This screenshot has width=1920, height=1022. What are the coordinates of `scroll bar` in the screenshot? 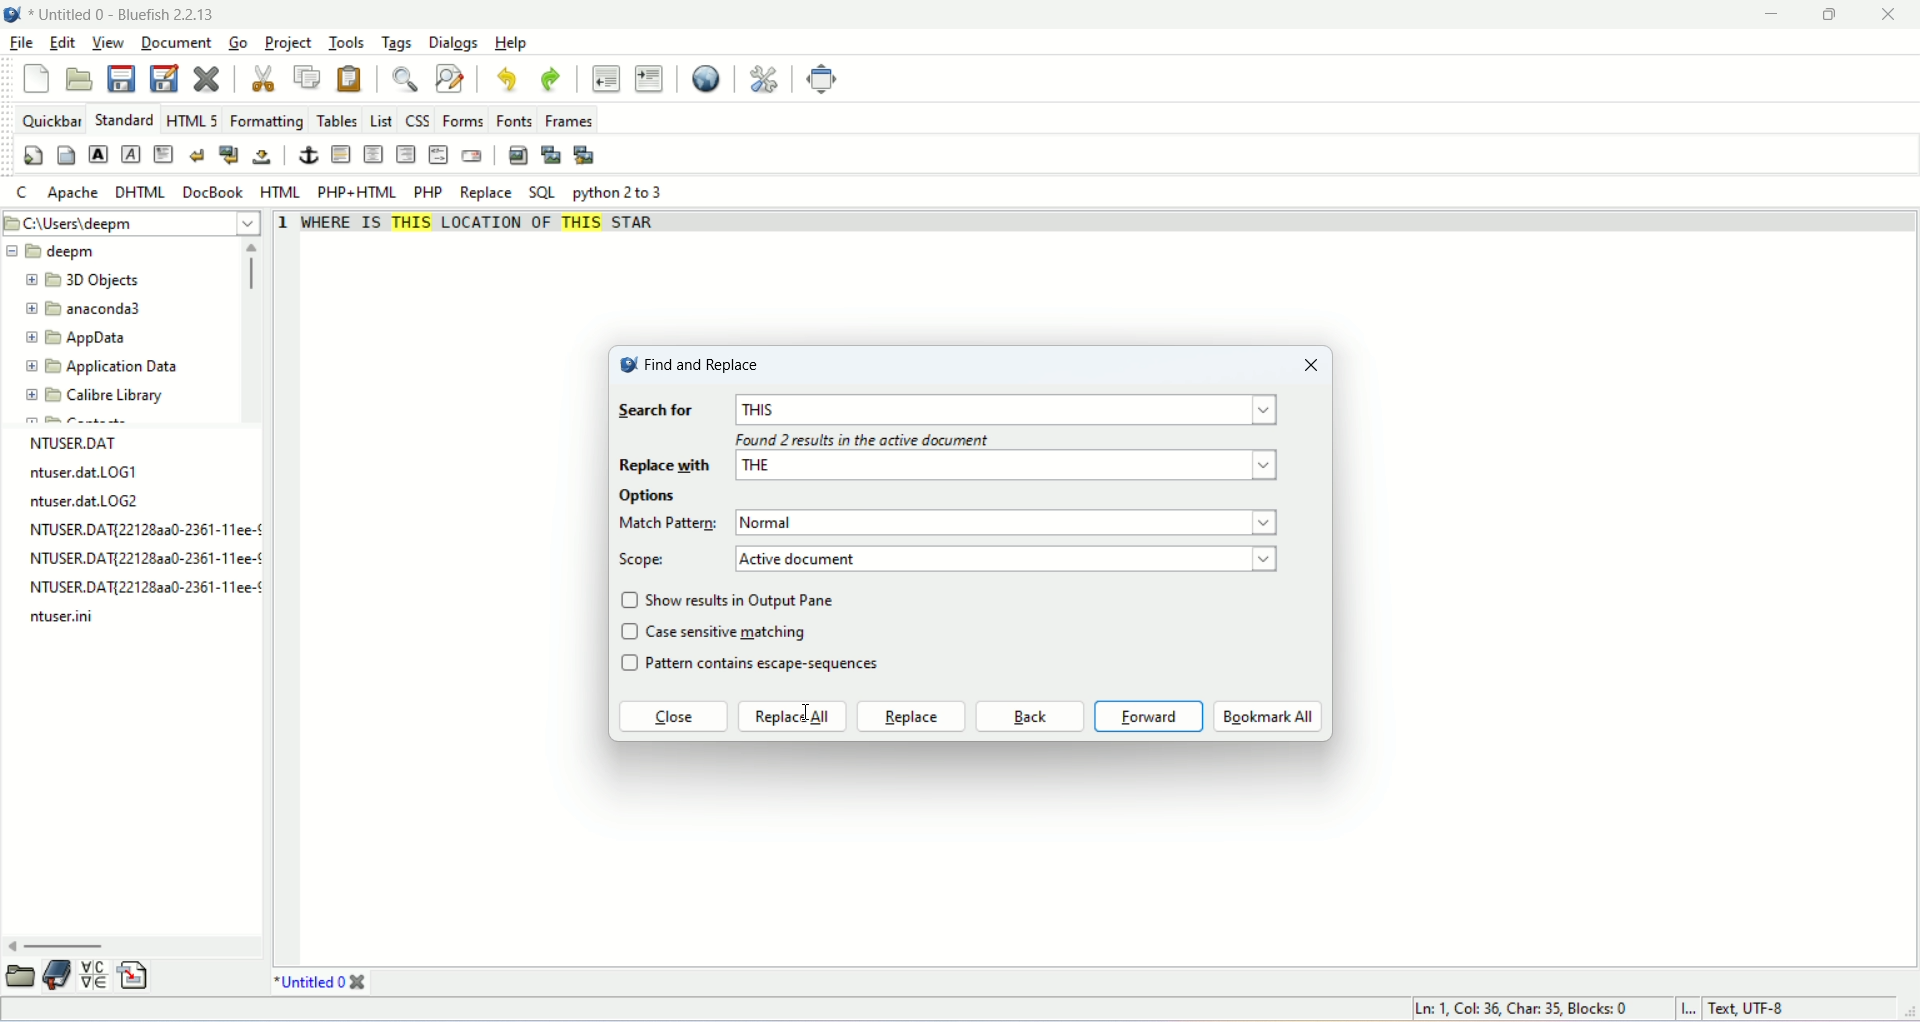 It's located at (255, 329).